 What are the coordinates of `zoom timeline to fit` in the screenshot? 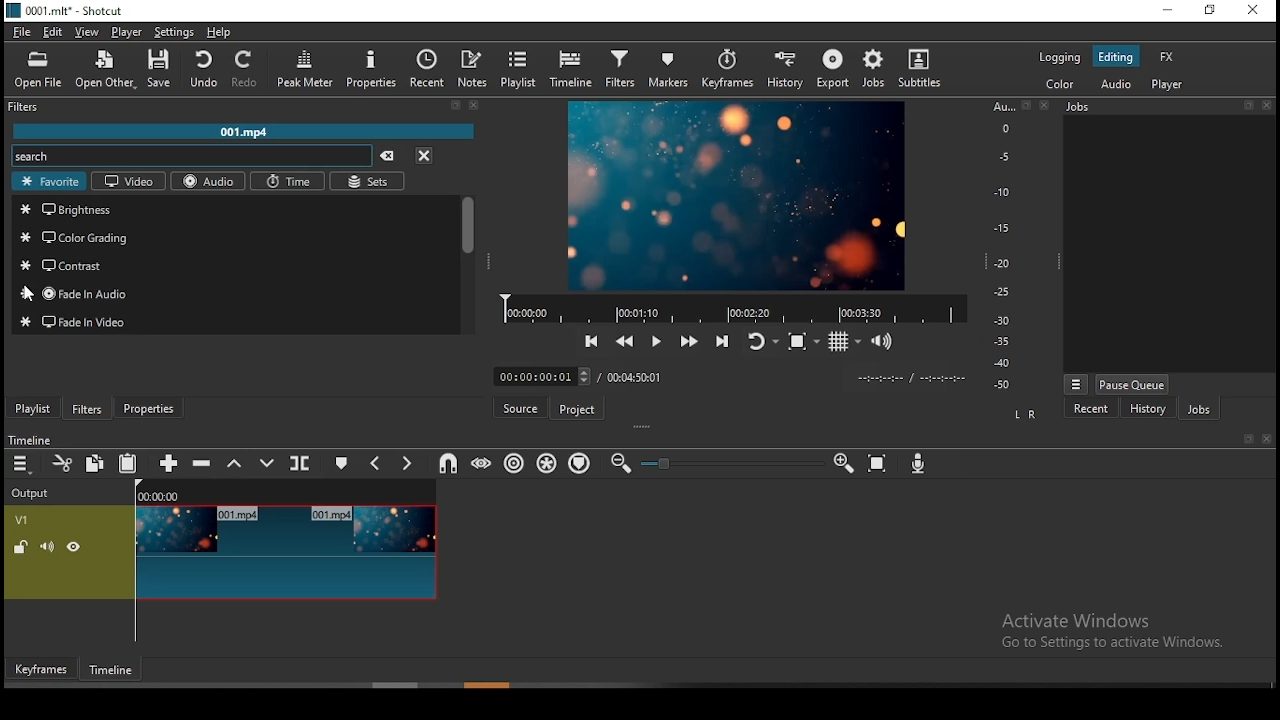 It's located at (878, 464).